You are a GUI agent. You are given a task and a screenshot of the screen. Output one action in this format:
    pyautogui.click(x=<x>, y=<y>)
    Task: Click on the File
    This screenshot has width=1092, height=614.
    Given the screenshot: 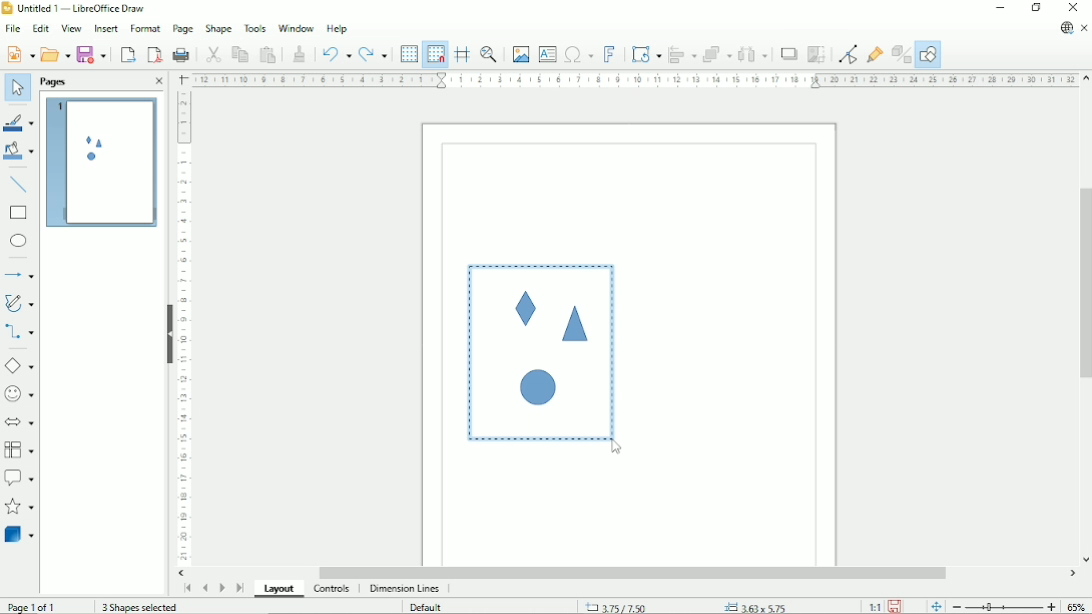 What is the action you would take?
    pyautogui.click(x=12, y=28)
    